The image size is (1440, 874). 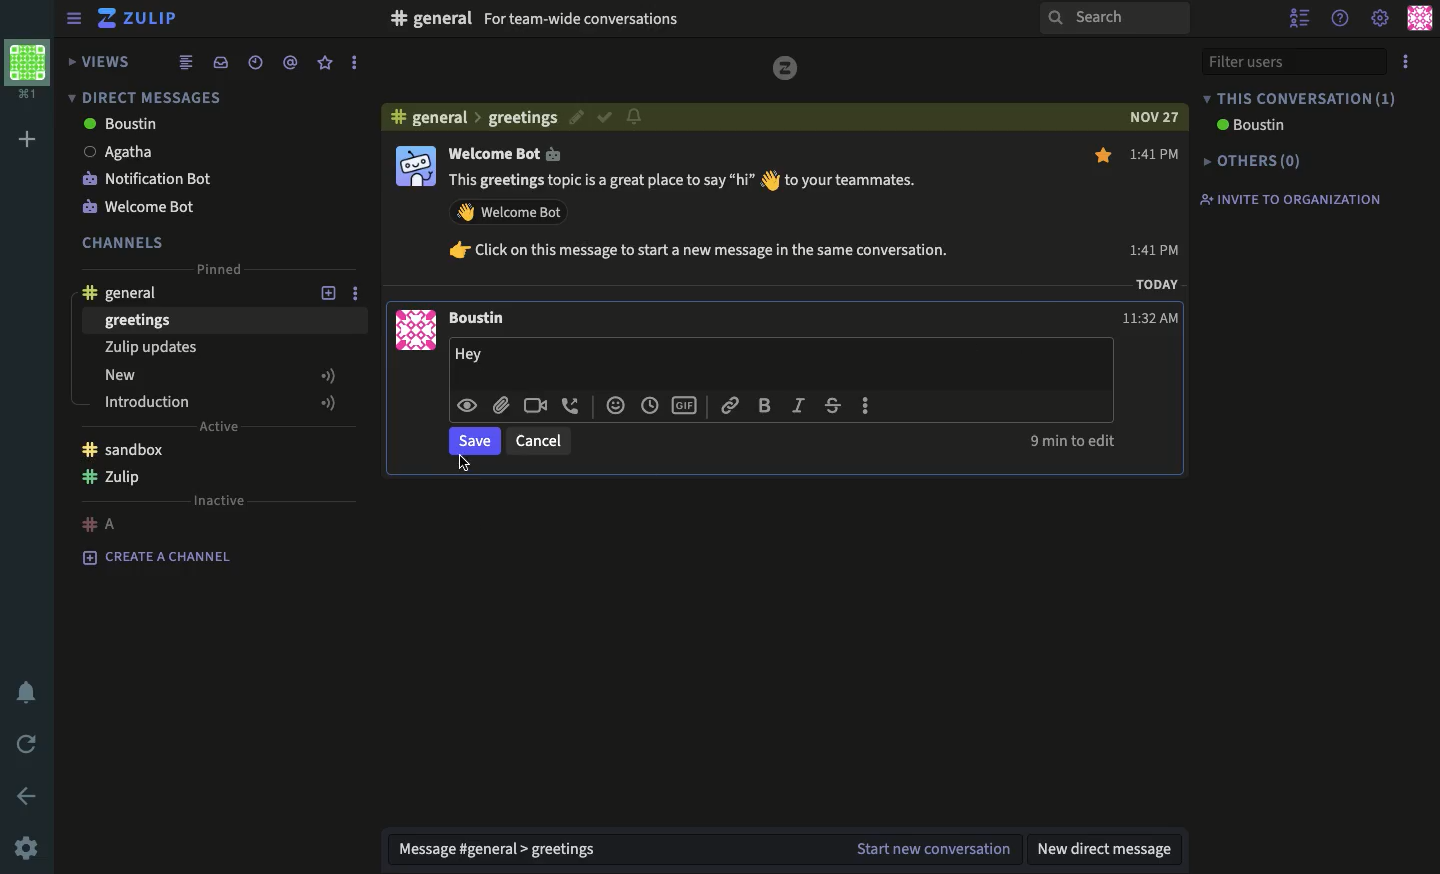 What do you see at coordinates (1291, 59) in the screenshot?
I see `filter users` at bounding box center [1291, 59].